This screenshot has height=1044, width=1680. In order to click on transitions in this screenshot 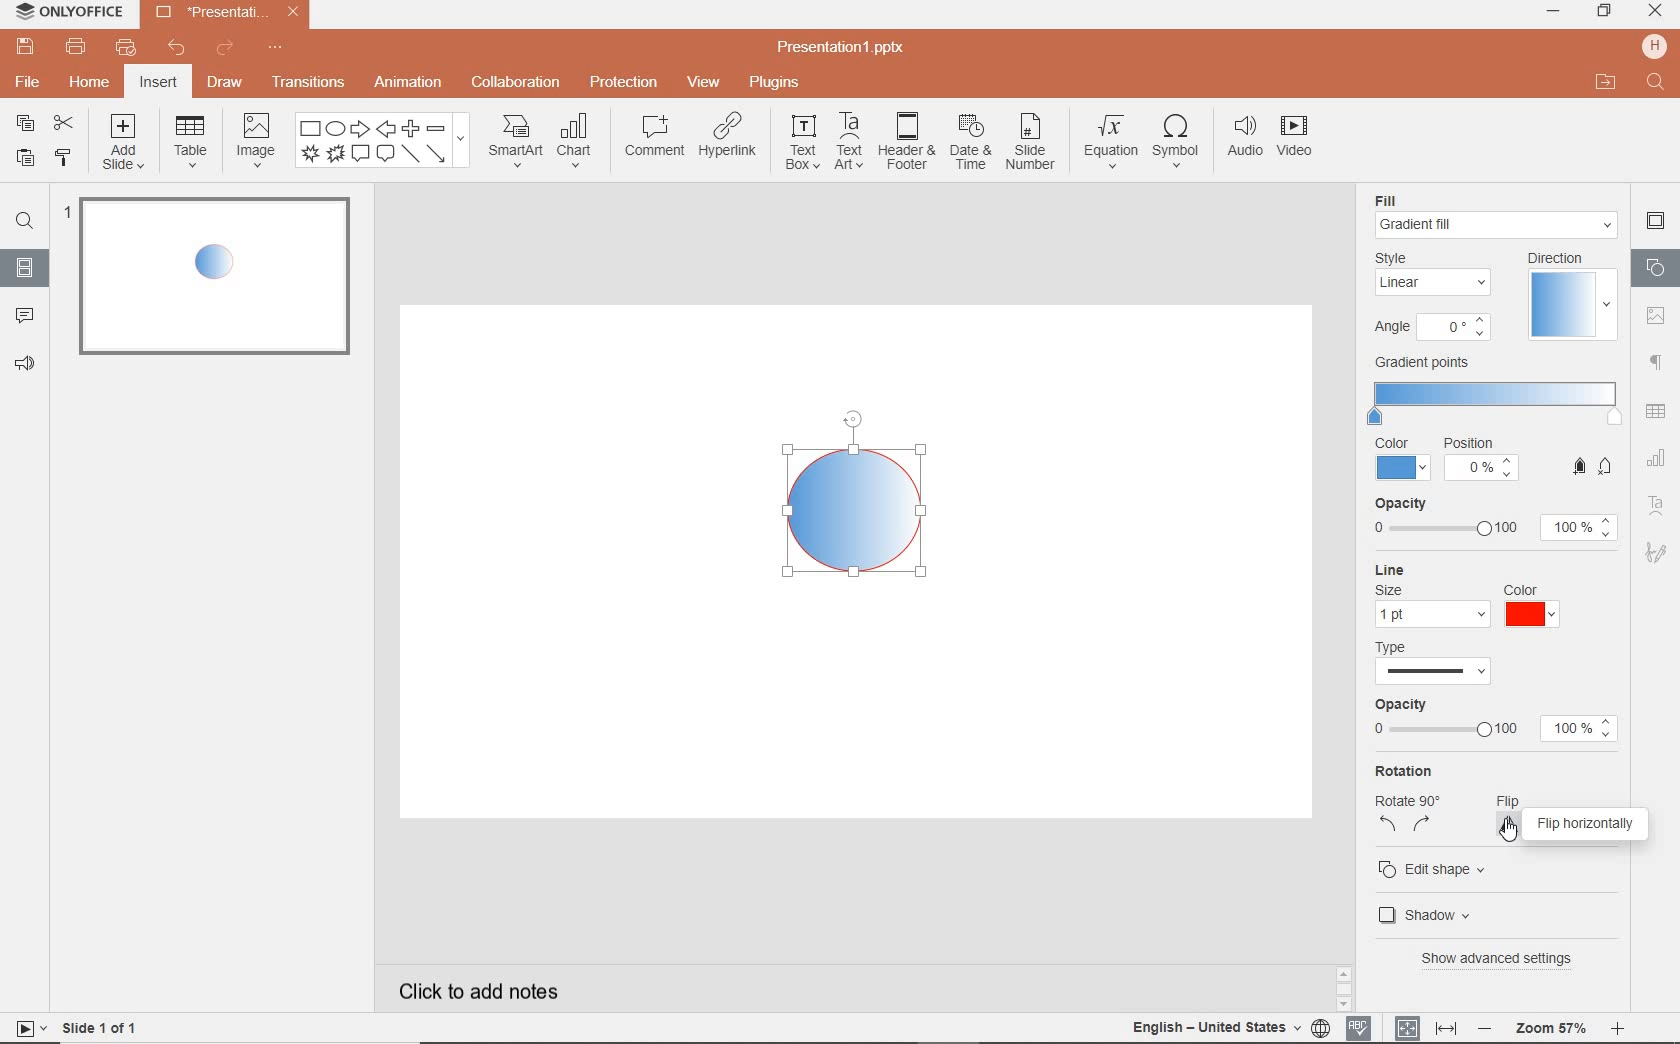, I will do `click(308, 80)`.